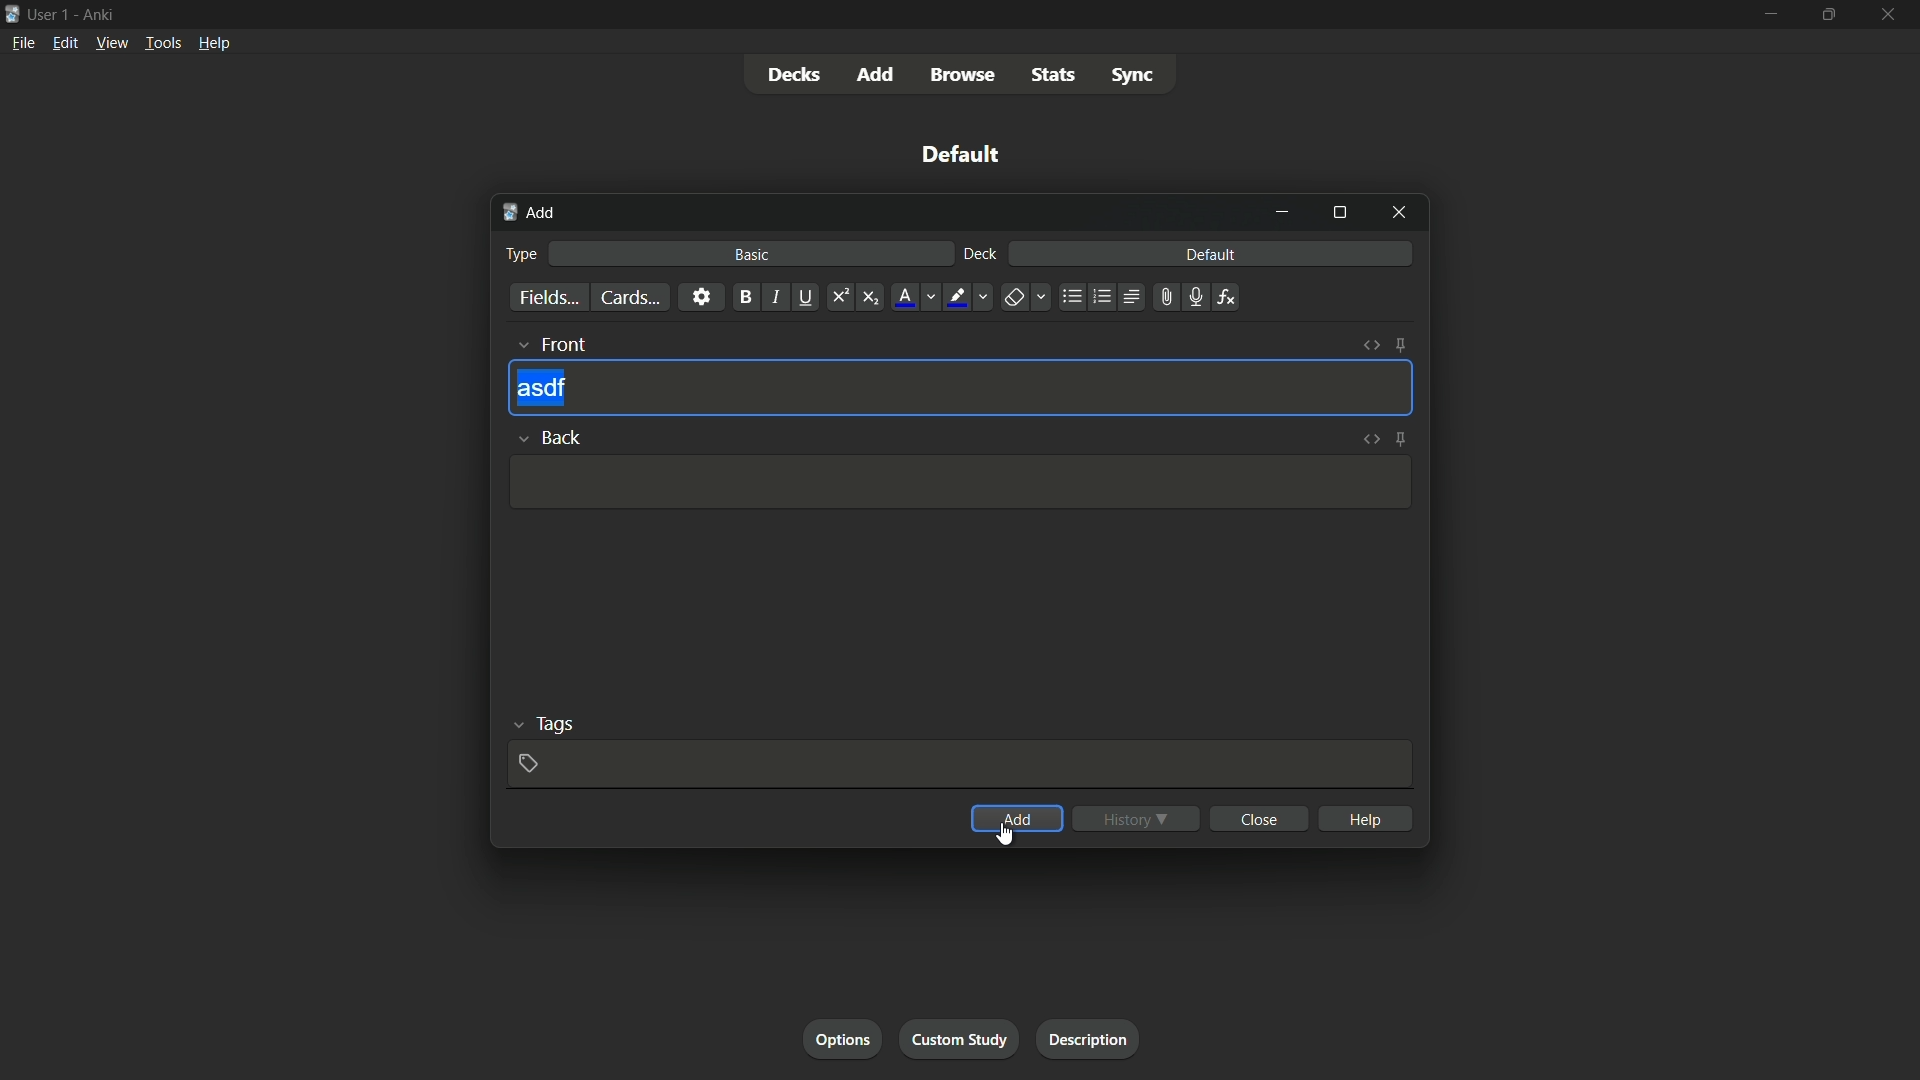  What do you see at coordinates (956, 483) in the screenshot?
I see `Input Template` at bounding box center [956, 483].